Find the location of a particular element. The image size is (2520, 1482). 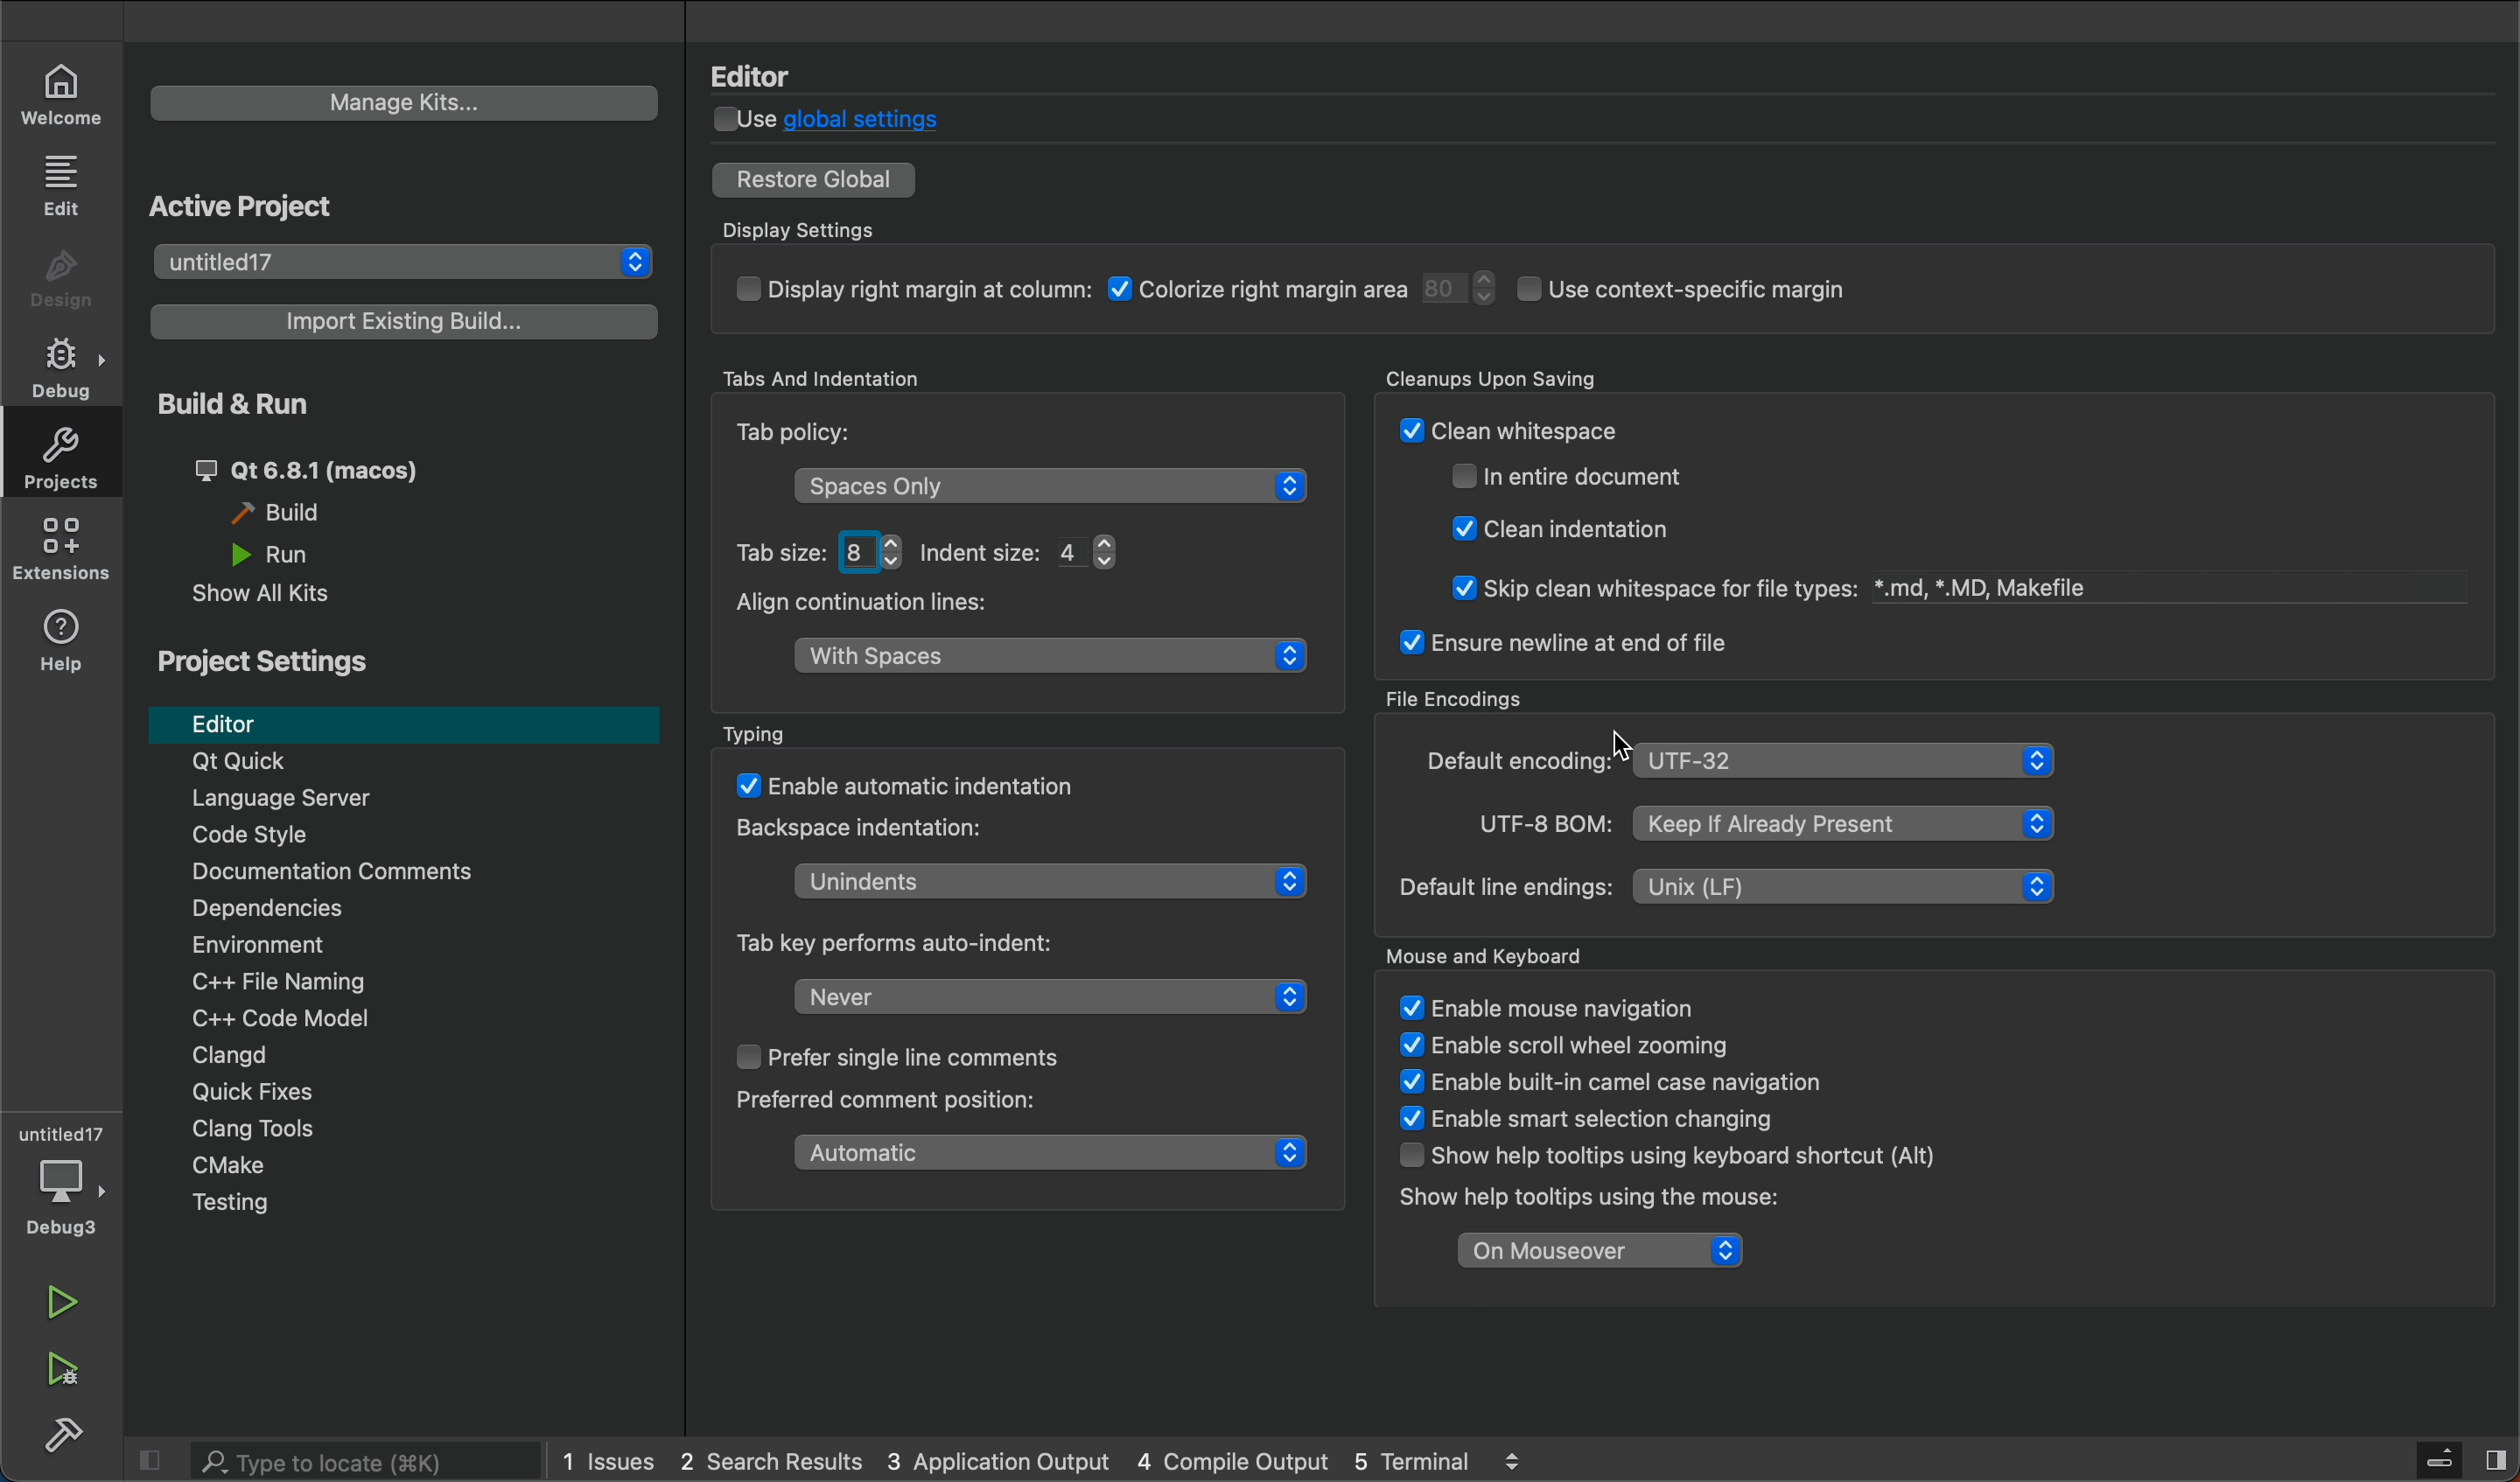

Editor is located at coordinates (765, 69).